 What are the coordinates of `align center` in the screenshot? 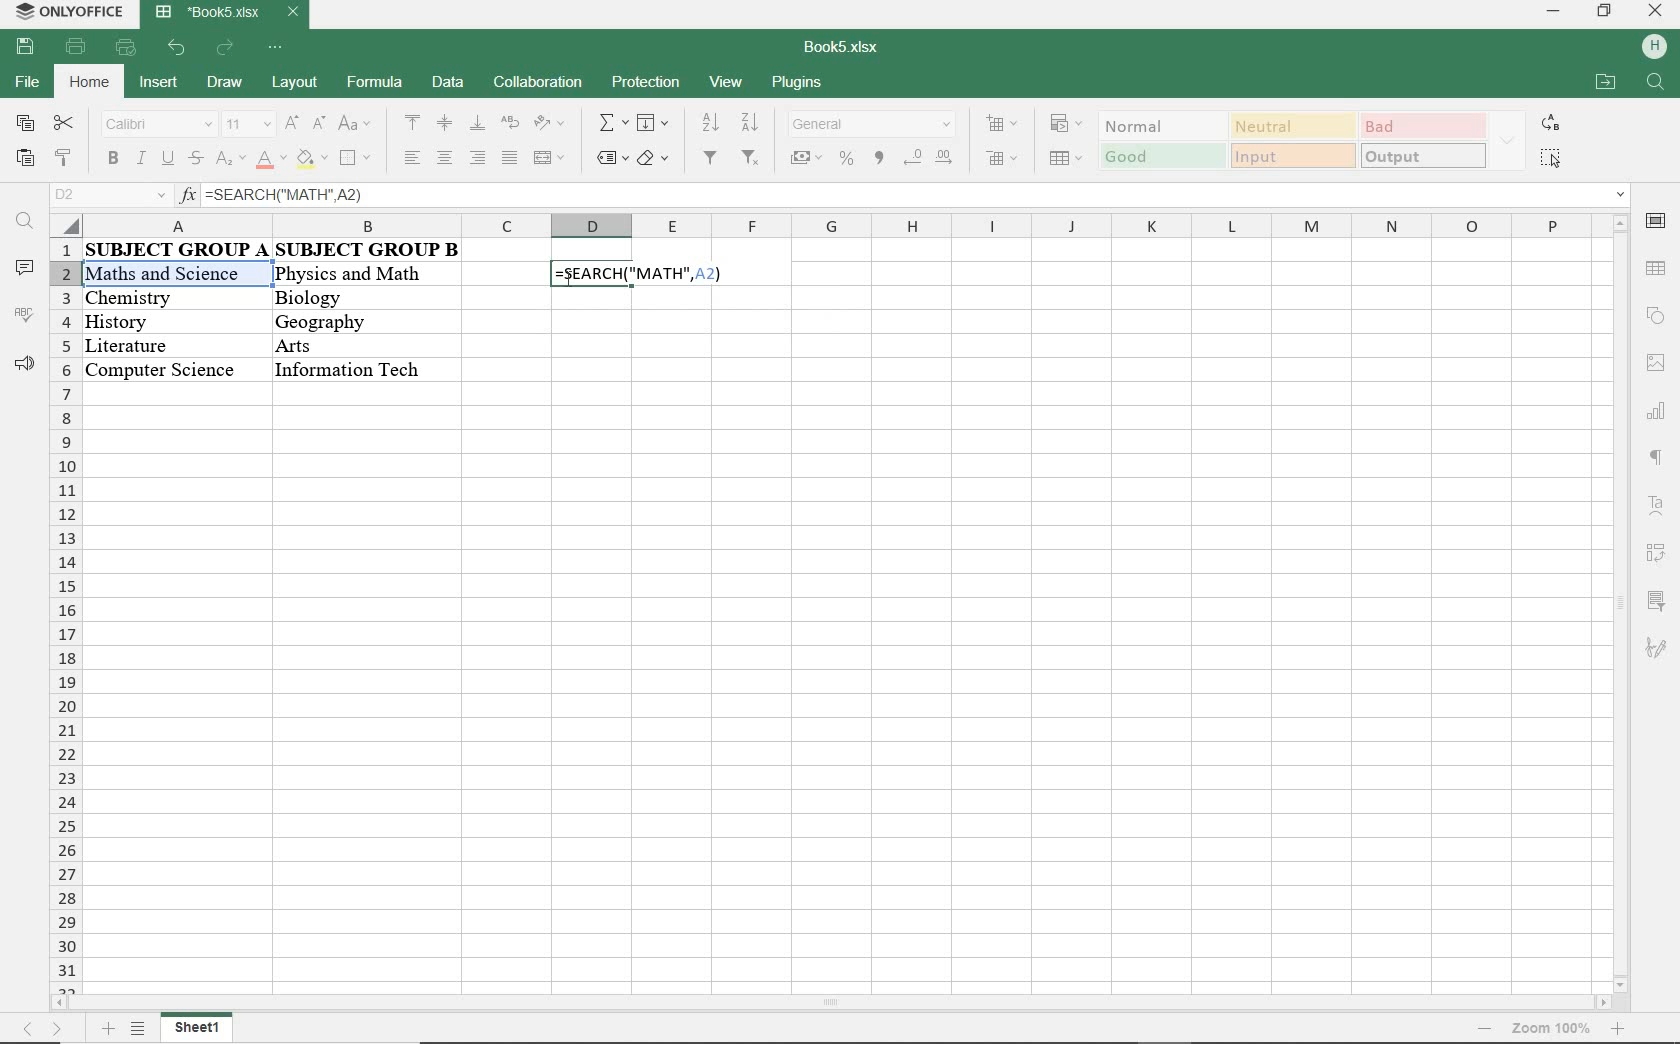 It's located at (444, 157).